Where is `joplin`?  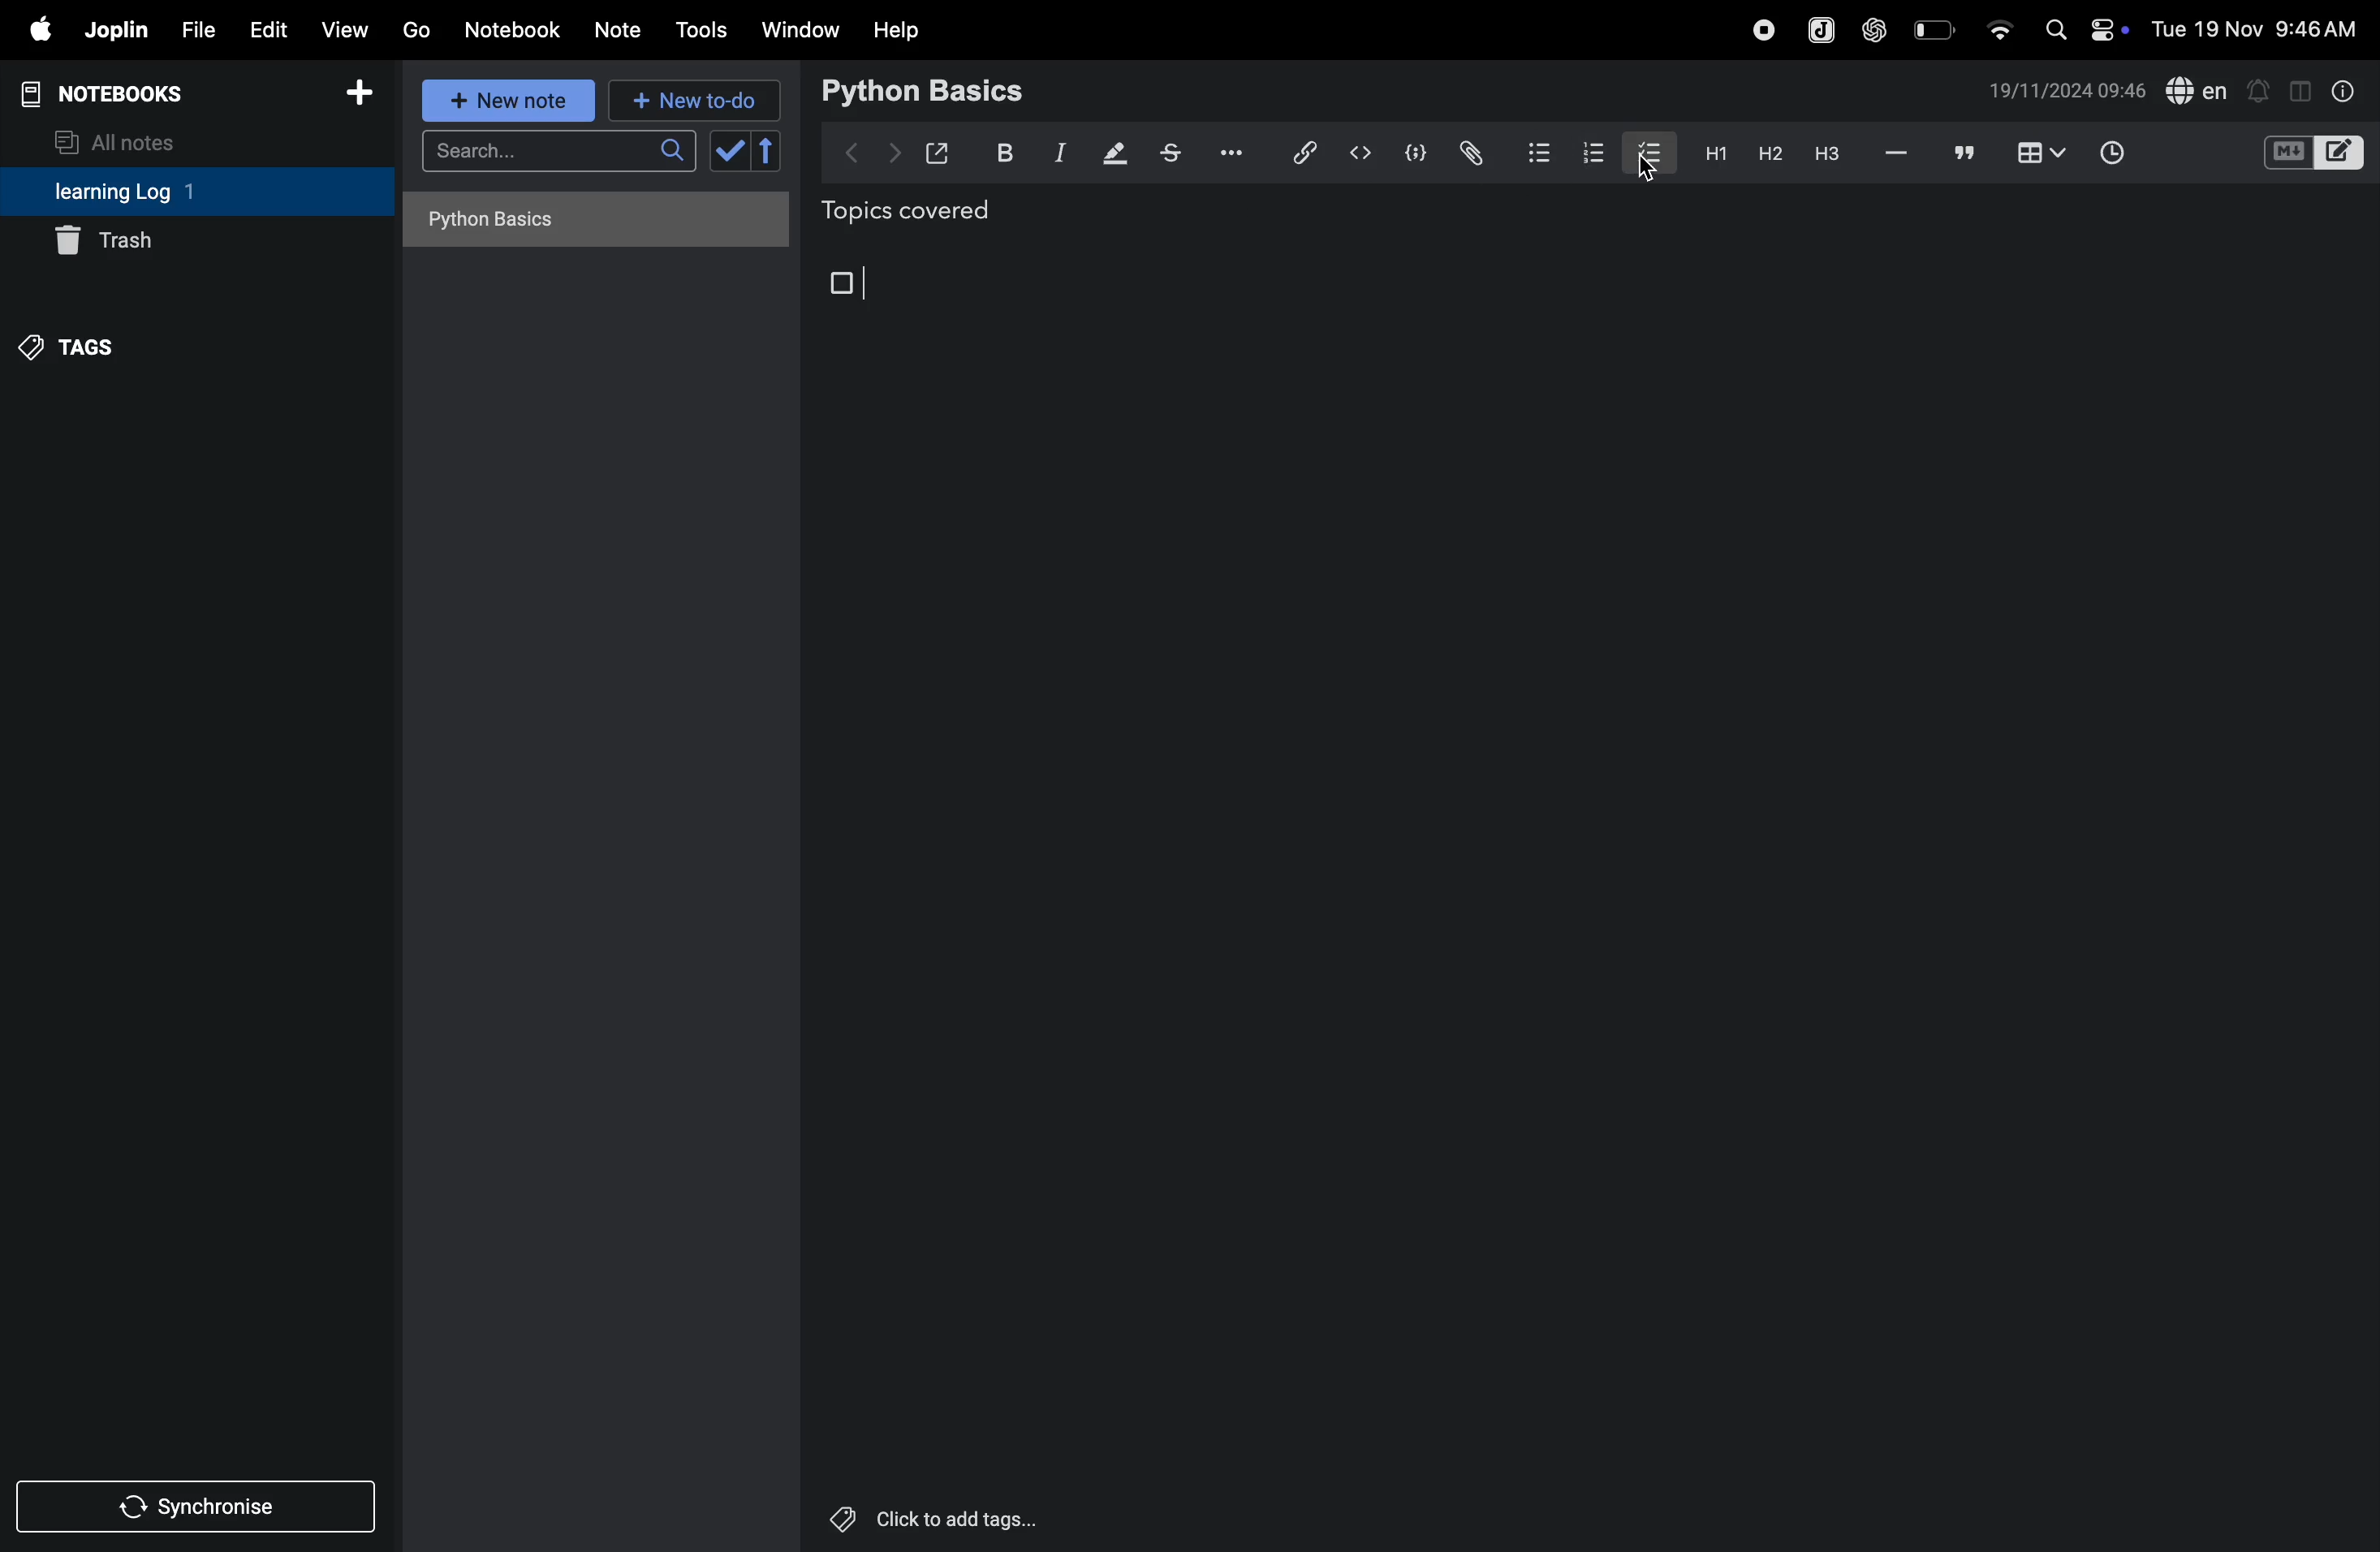 joplin is located at coordinates (1818, 29).